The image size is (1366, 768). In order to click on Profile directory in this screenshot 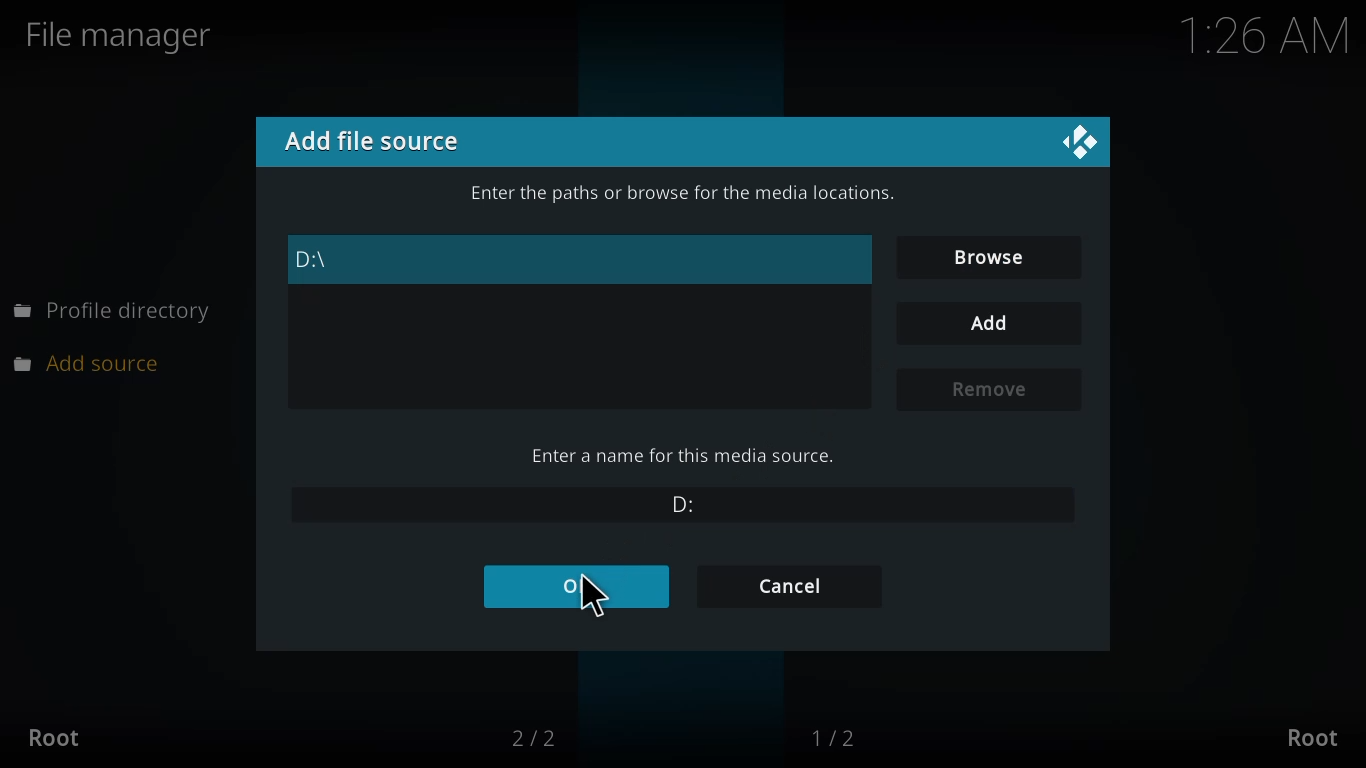, I will do `click(115, 311)`.